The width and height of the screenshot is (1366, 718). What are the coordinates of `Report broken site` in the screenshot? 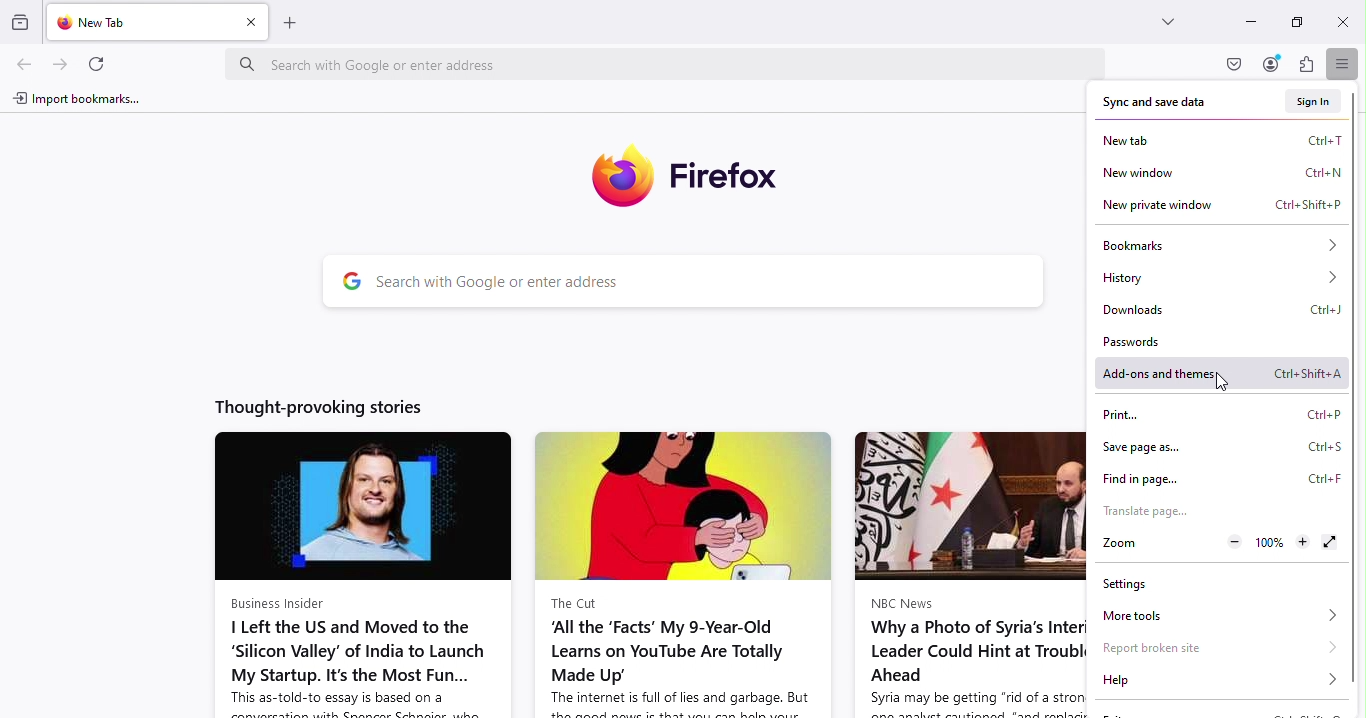 It's located at (1217, 646).